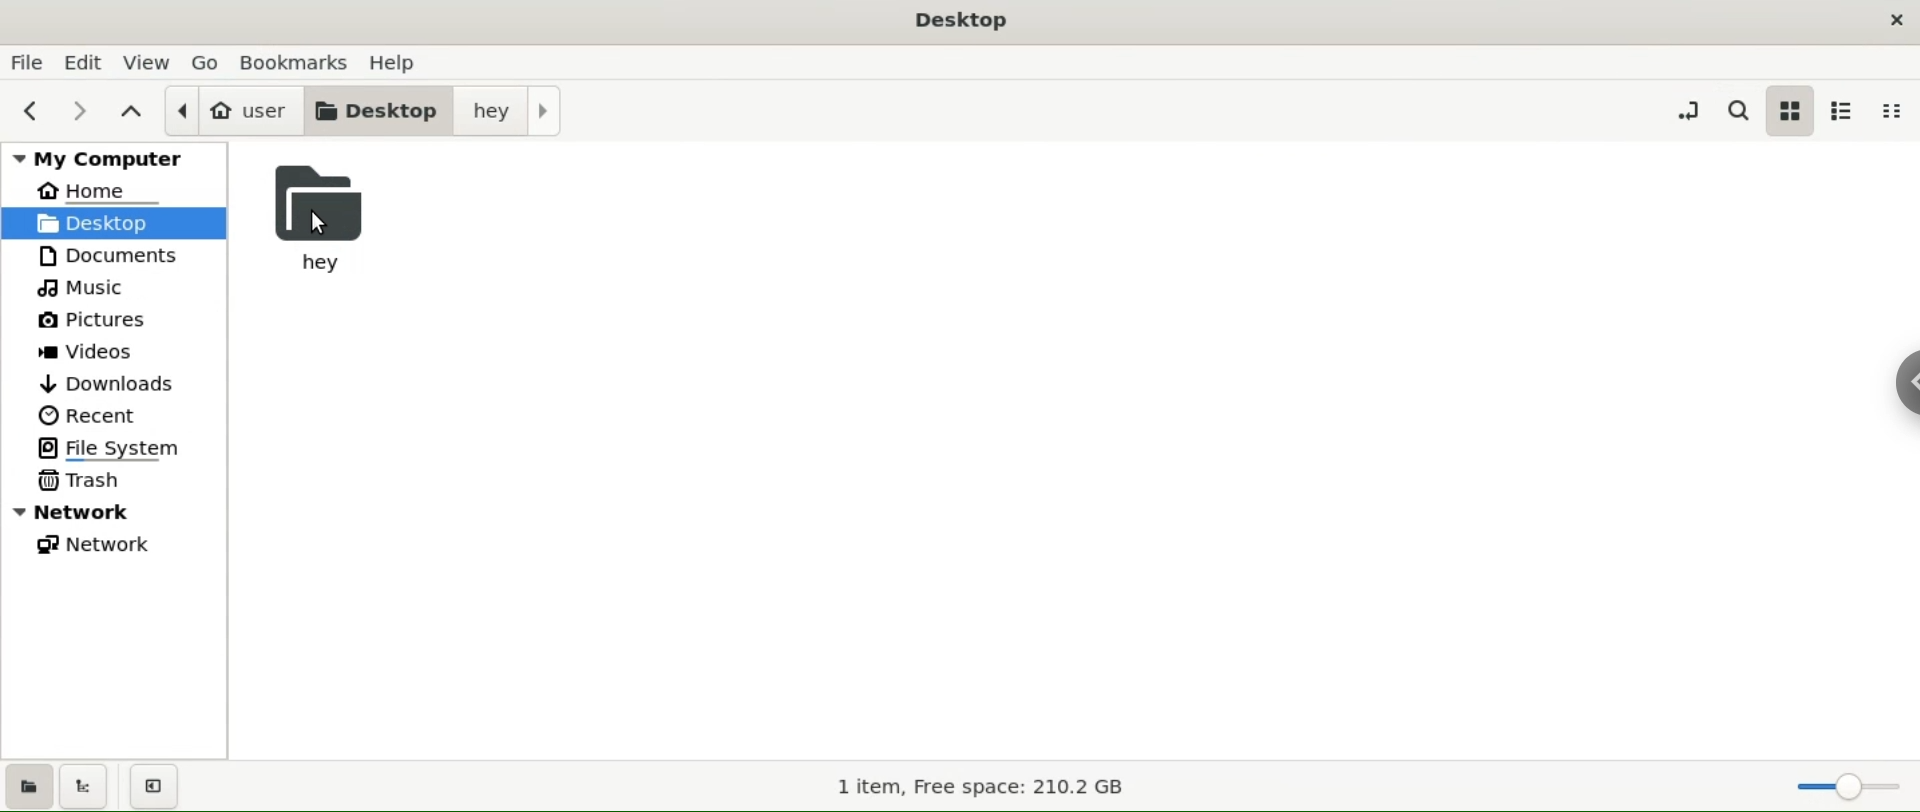  I want to click on go, so click(204, 61).